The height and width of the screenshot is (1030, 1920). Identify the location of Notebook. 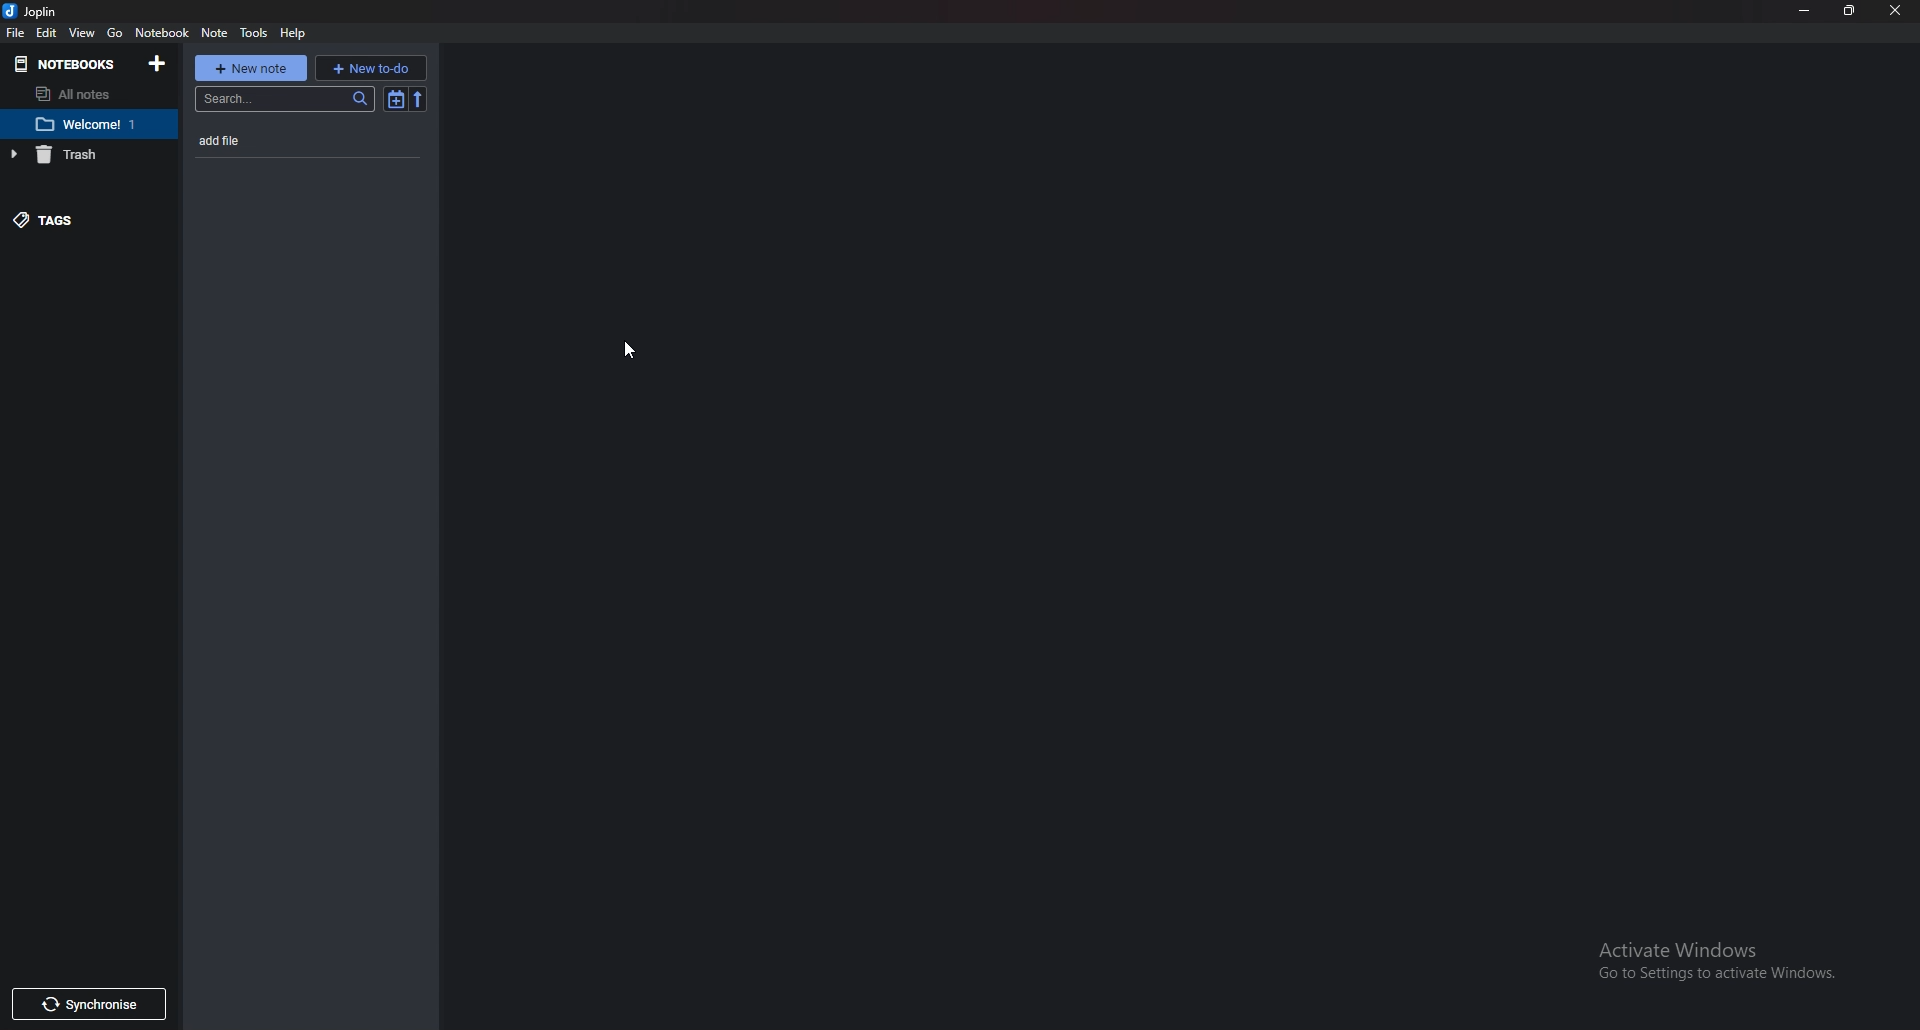
(162, 32).